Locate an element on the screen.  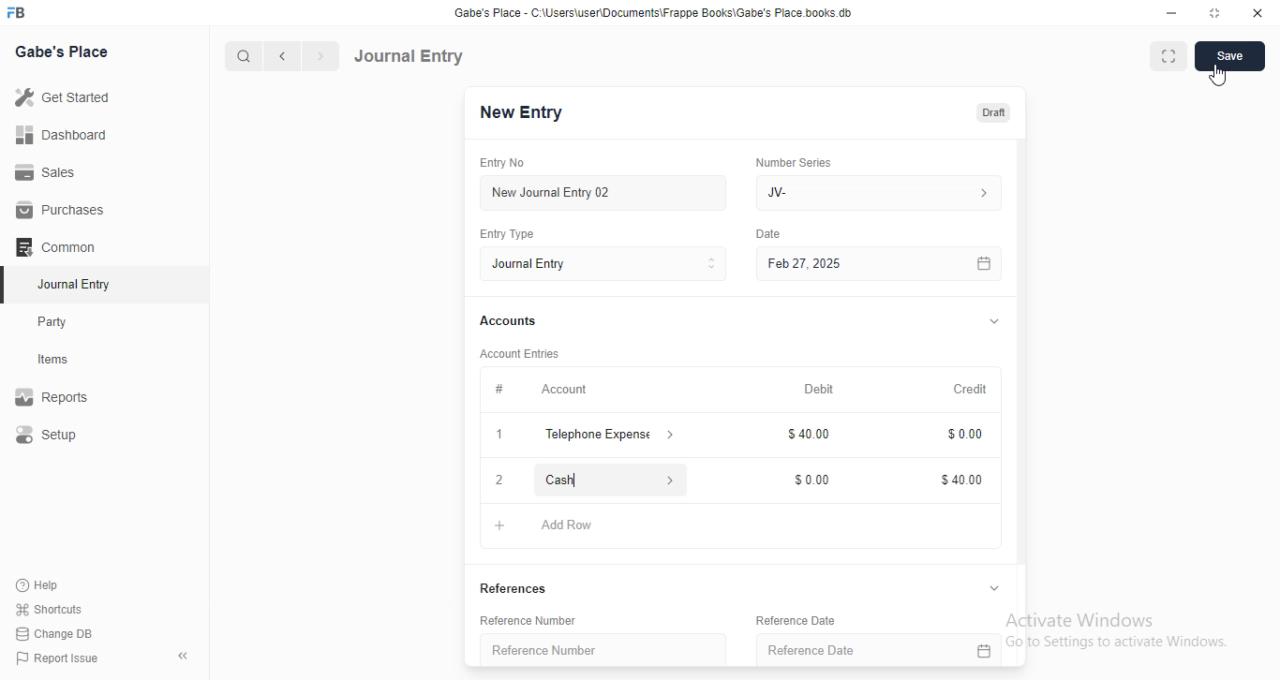
‘Number Series is located at coordinates (794, 162).